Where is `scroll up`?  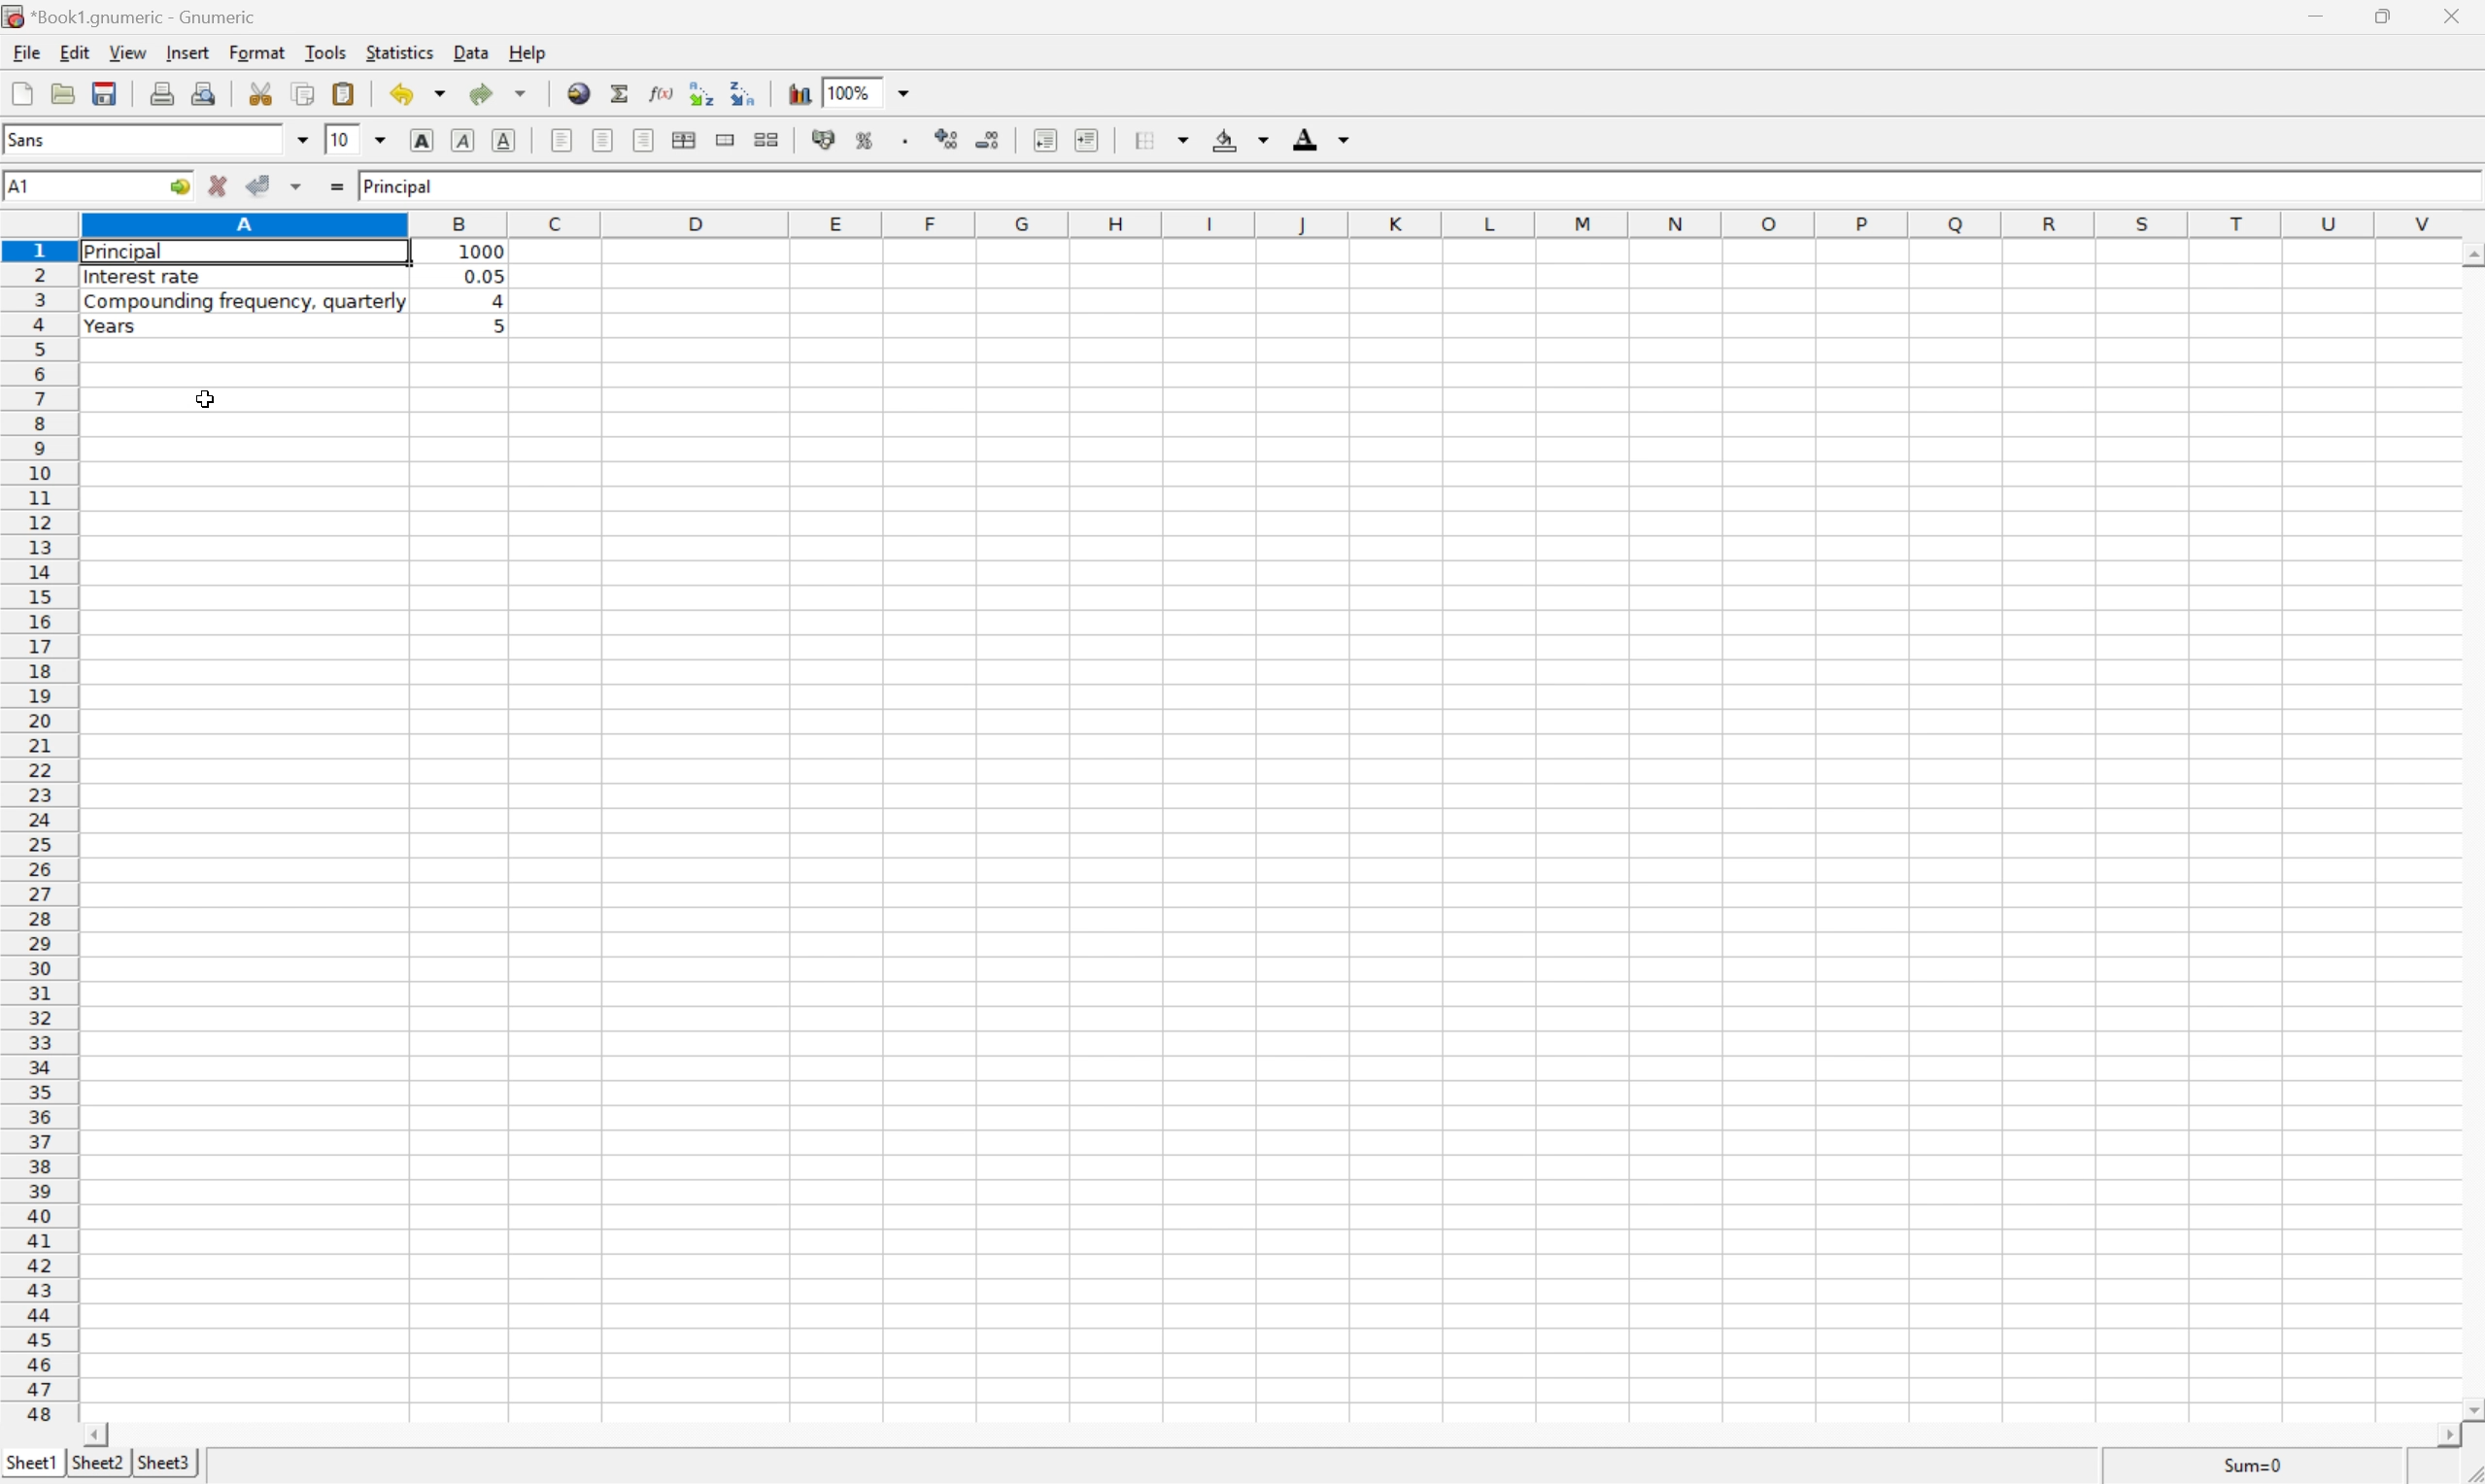 scroll up is located at coordinates (2469, 259).